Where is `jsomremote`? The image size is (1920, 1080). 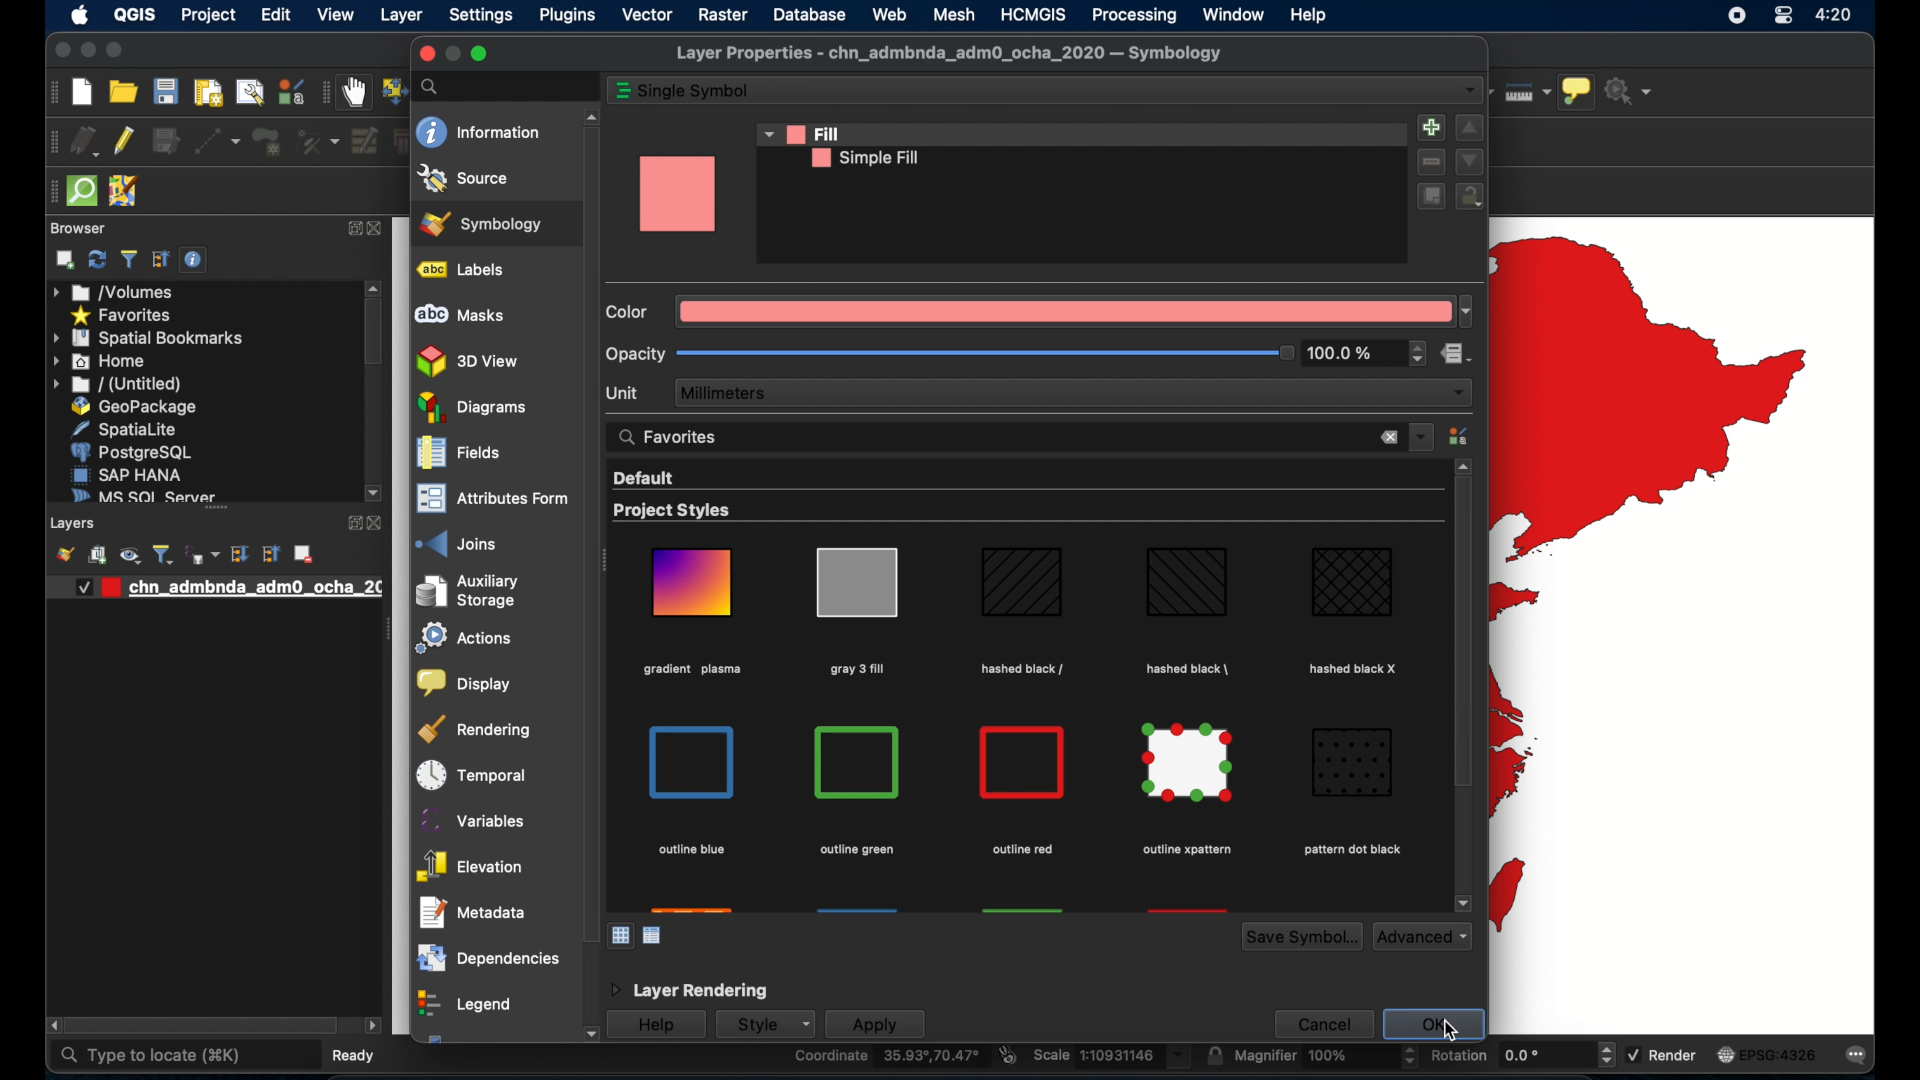
jsomremote is located at coordinates (123, 192).